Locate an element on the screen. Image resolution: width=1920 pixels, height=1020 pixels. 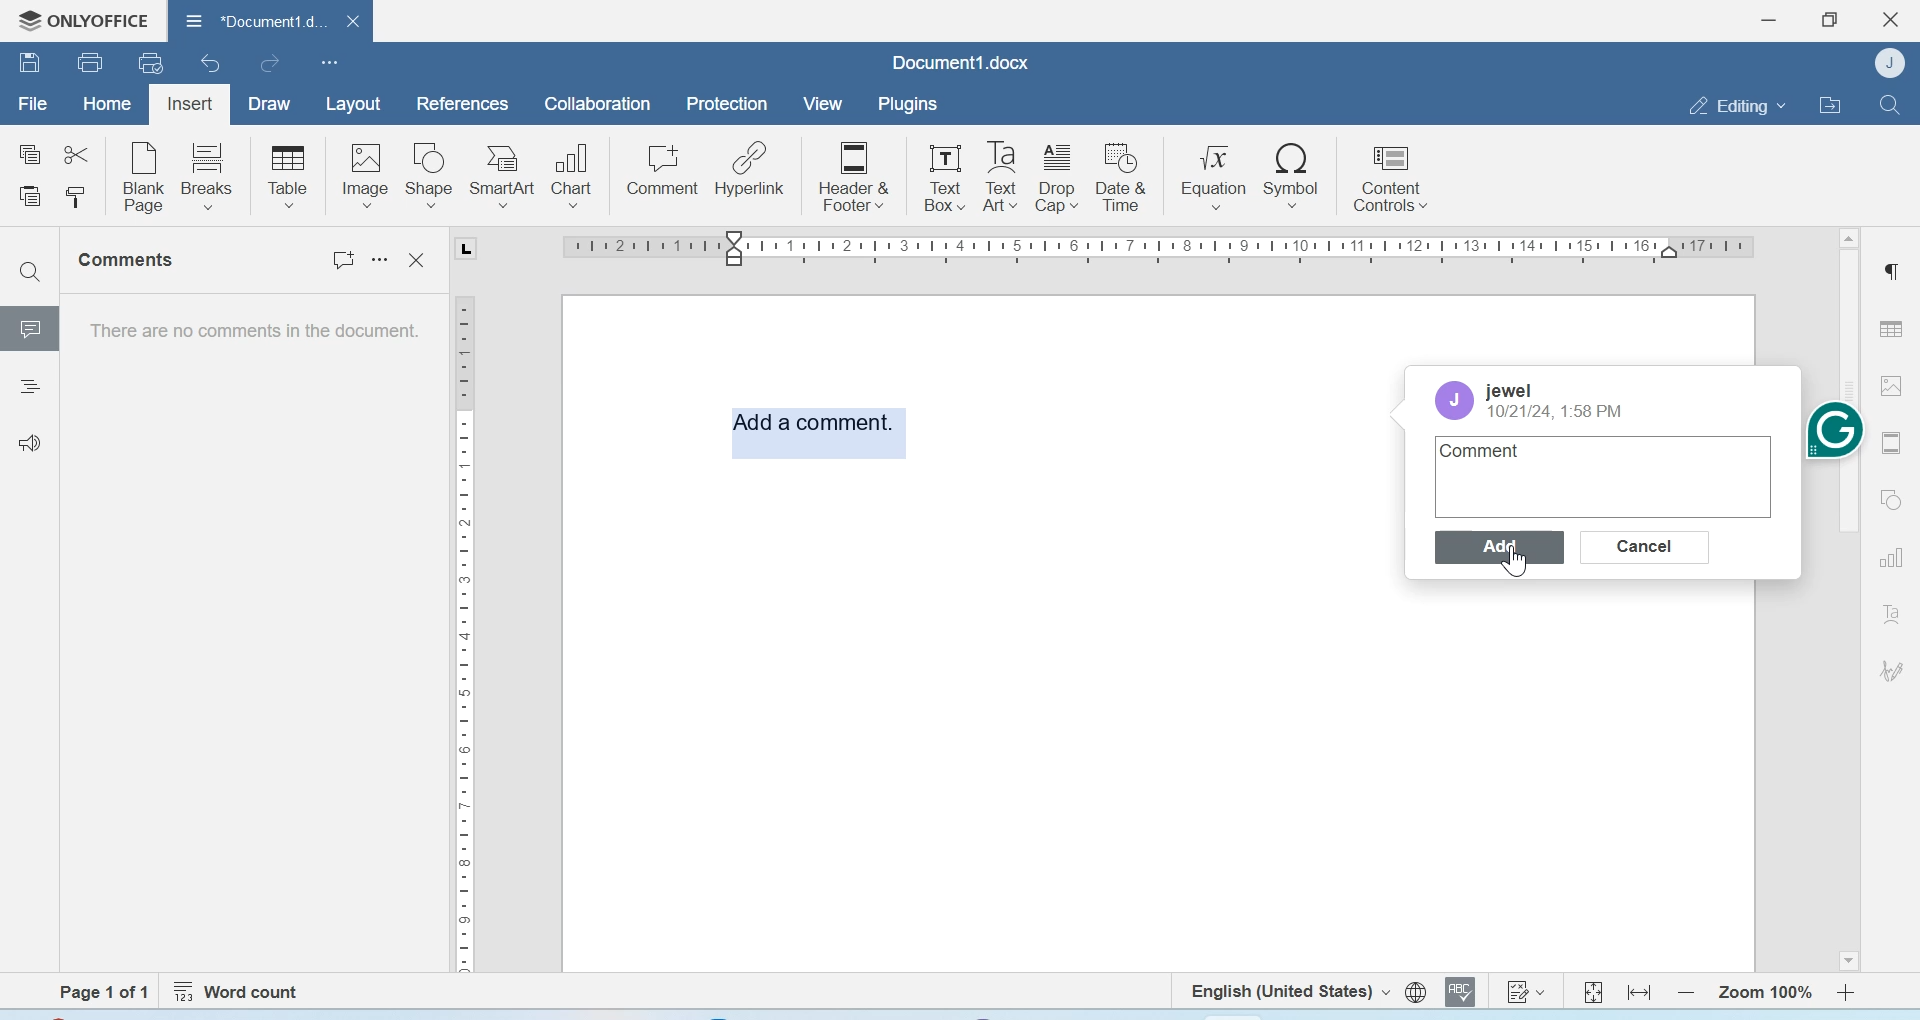
Paragraph settings is located at coordinates (1890, 270).